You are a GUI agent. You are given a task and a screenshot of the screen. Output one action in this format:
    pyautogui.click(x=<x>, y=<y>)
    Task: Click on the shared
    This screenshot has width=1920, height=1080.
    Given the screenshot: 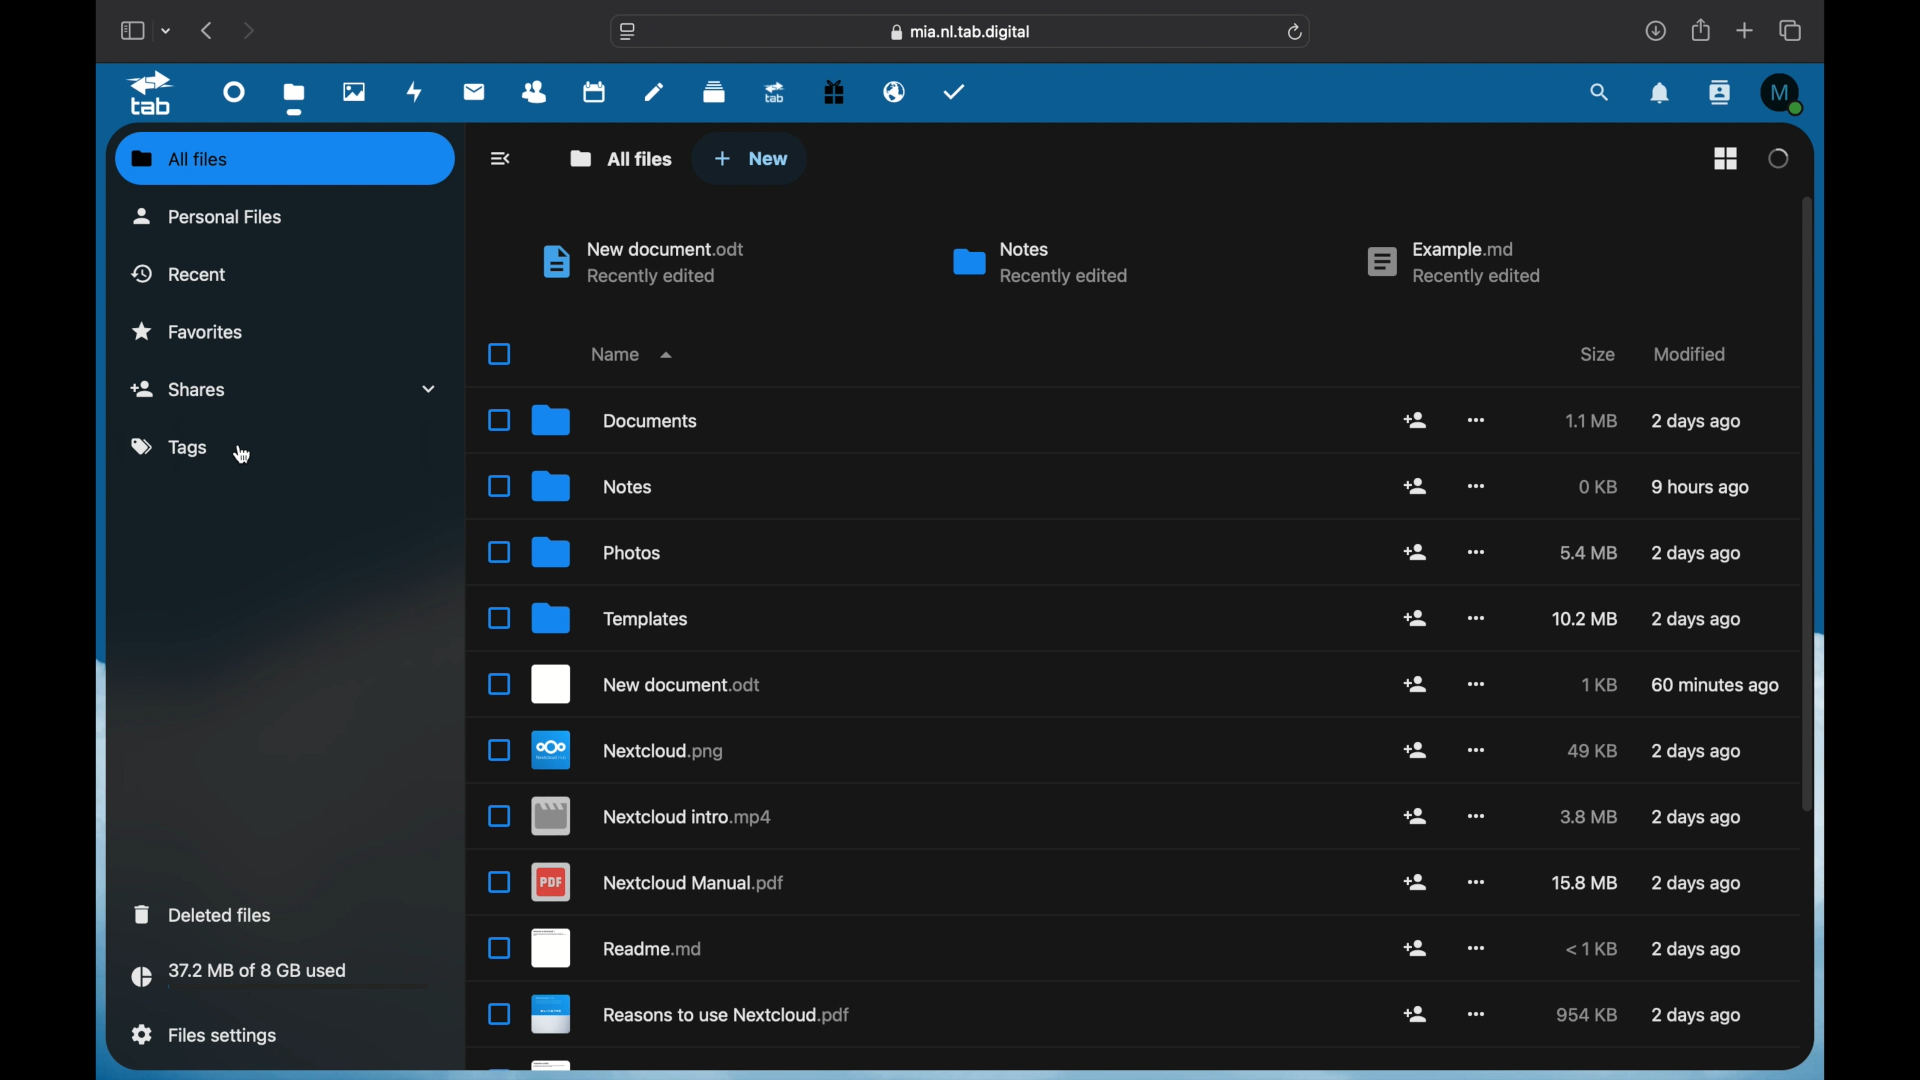 What is the action you would take?
    pyautogui.click(x=1415, y=1013)
    